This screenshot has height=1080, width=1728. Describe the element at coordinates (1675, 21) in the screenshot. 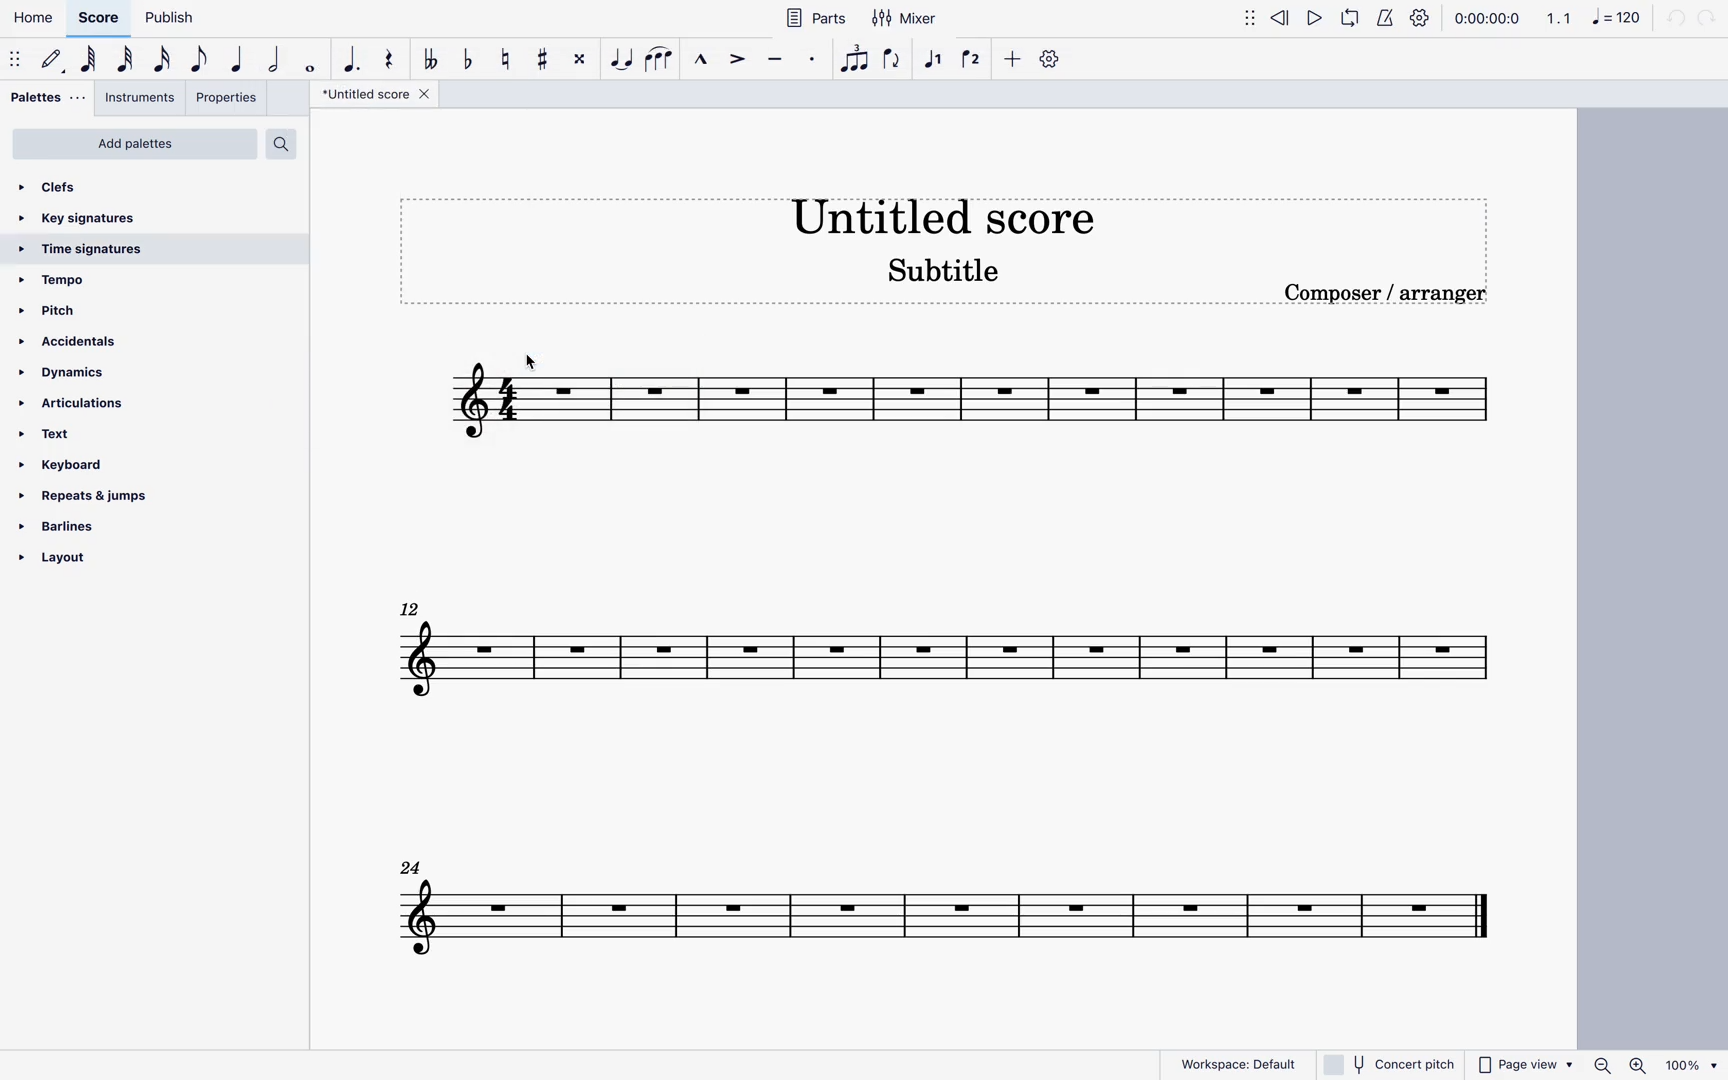

I see `undo` at that location.